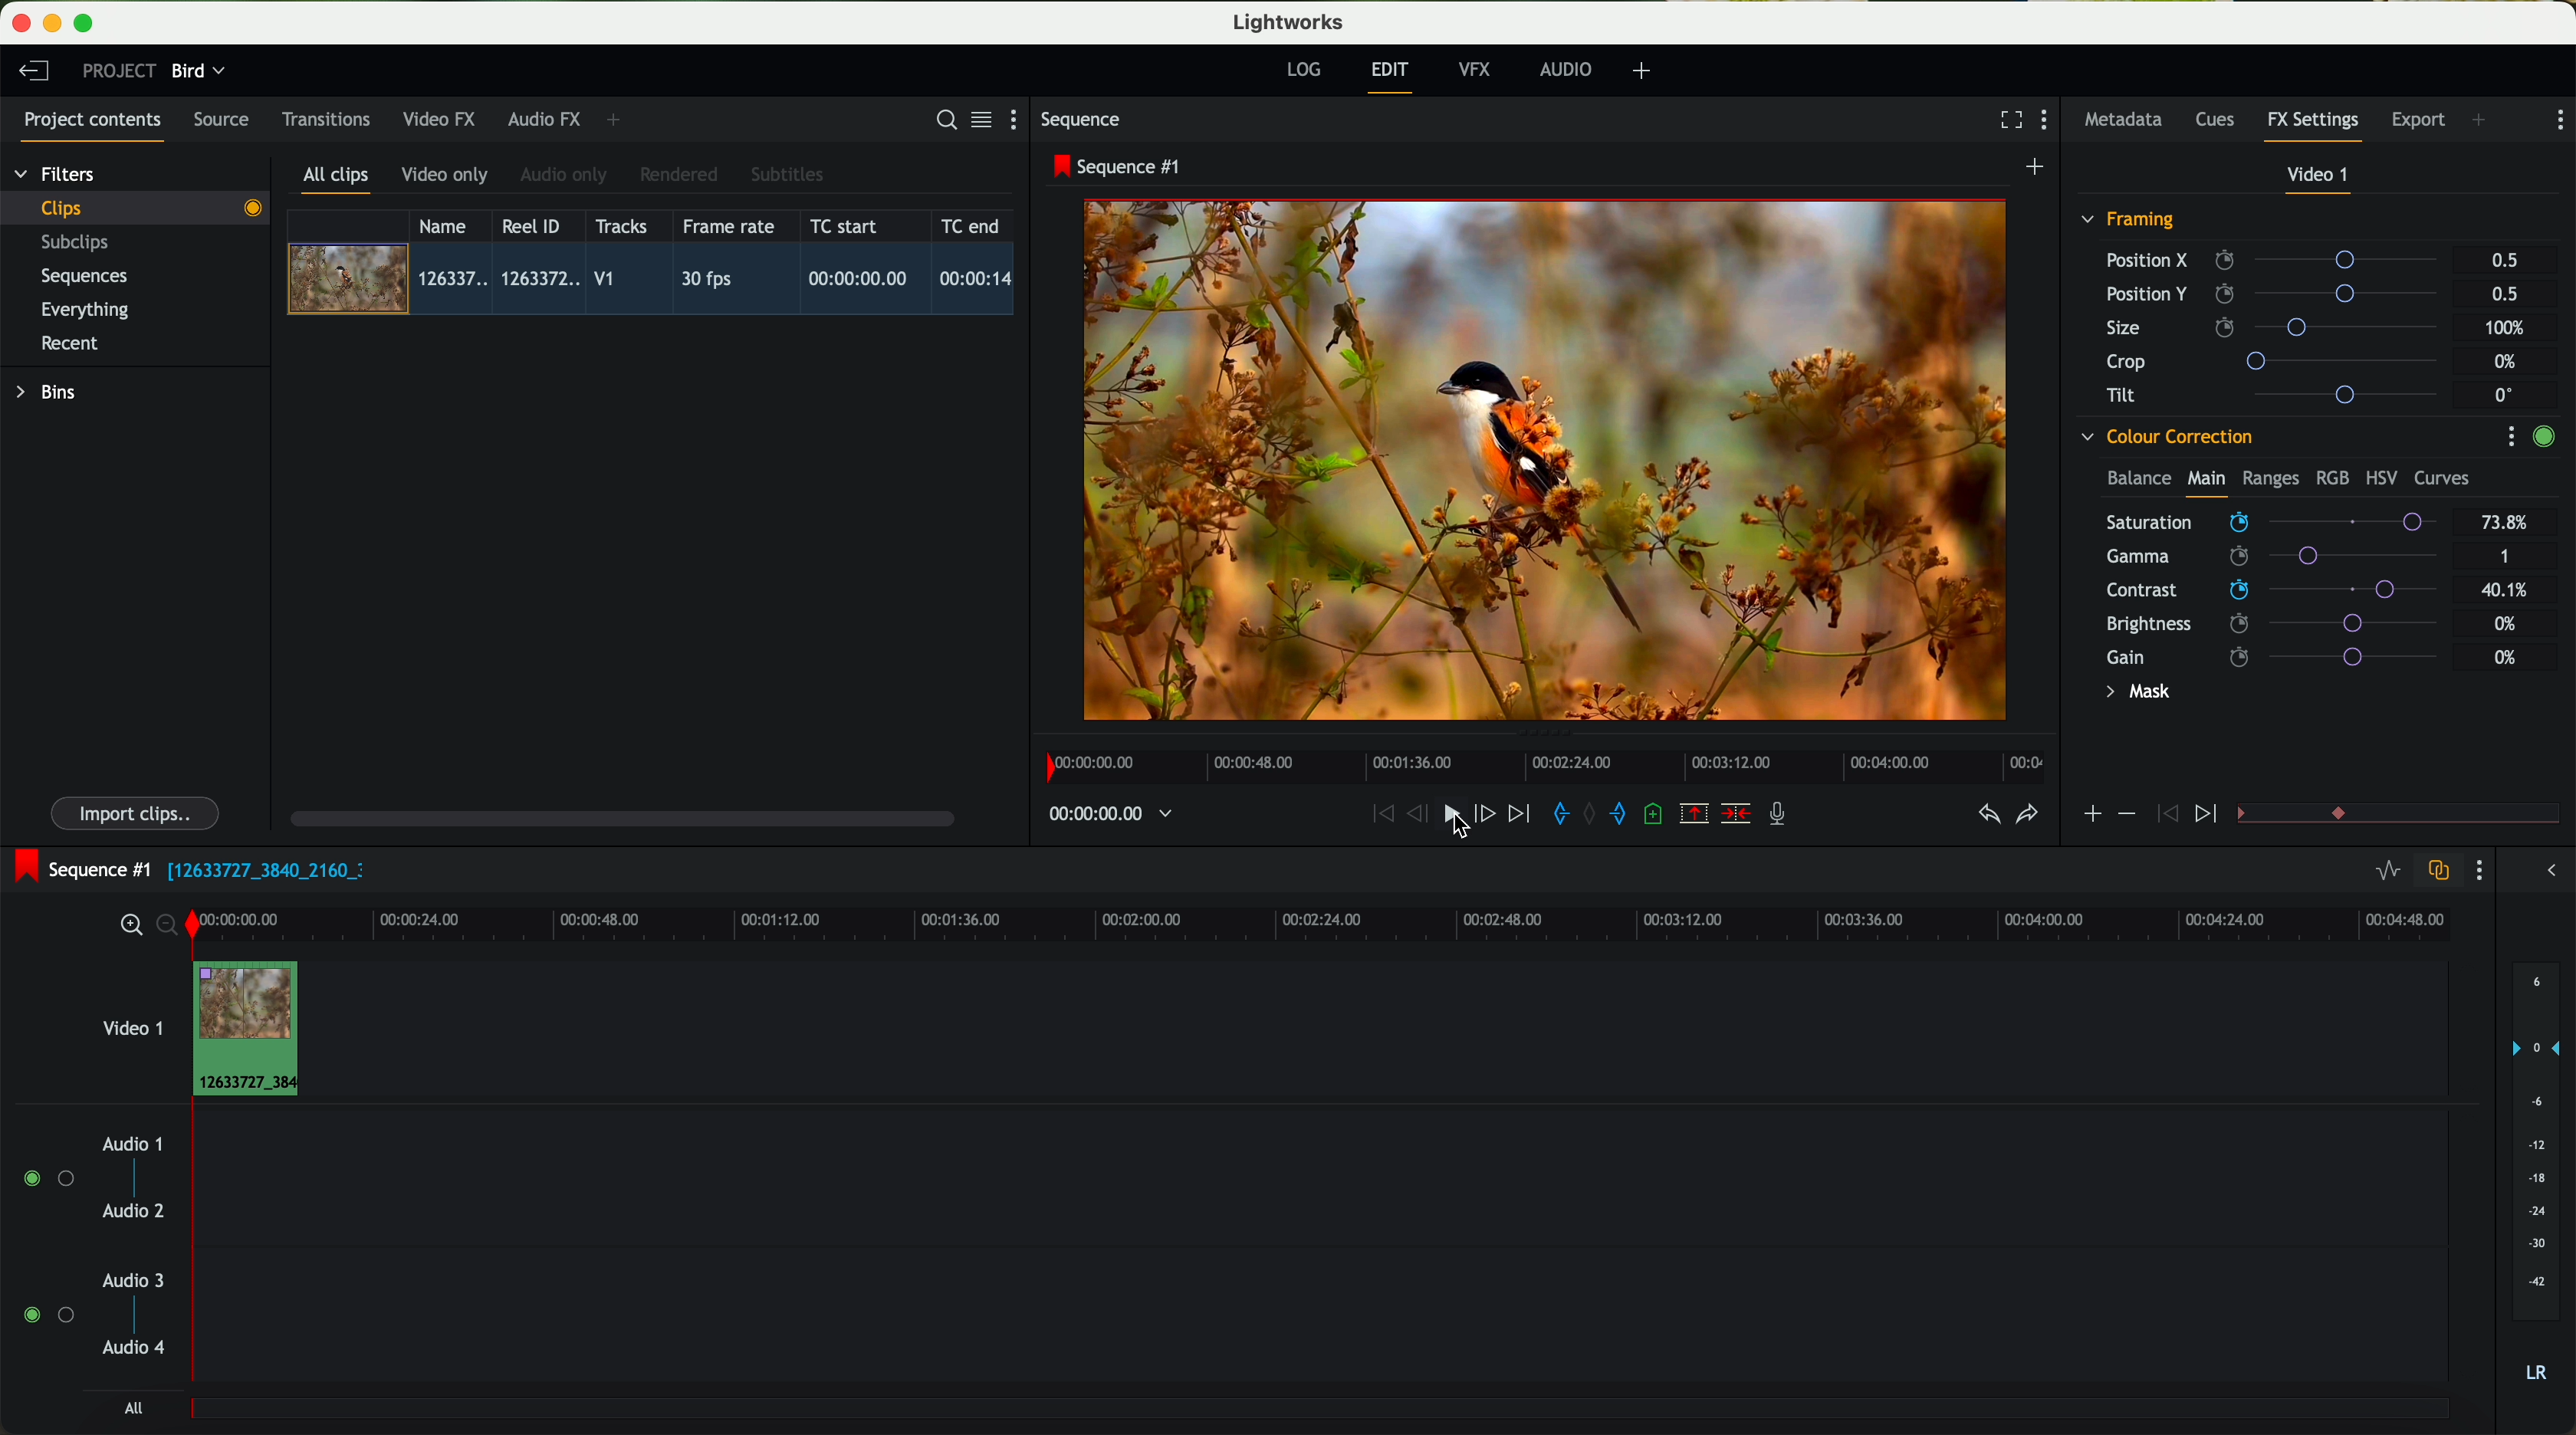 This screenshot has width=2576, height=1435. I want to click on scroll bar, so click(620, 817).